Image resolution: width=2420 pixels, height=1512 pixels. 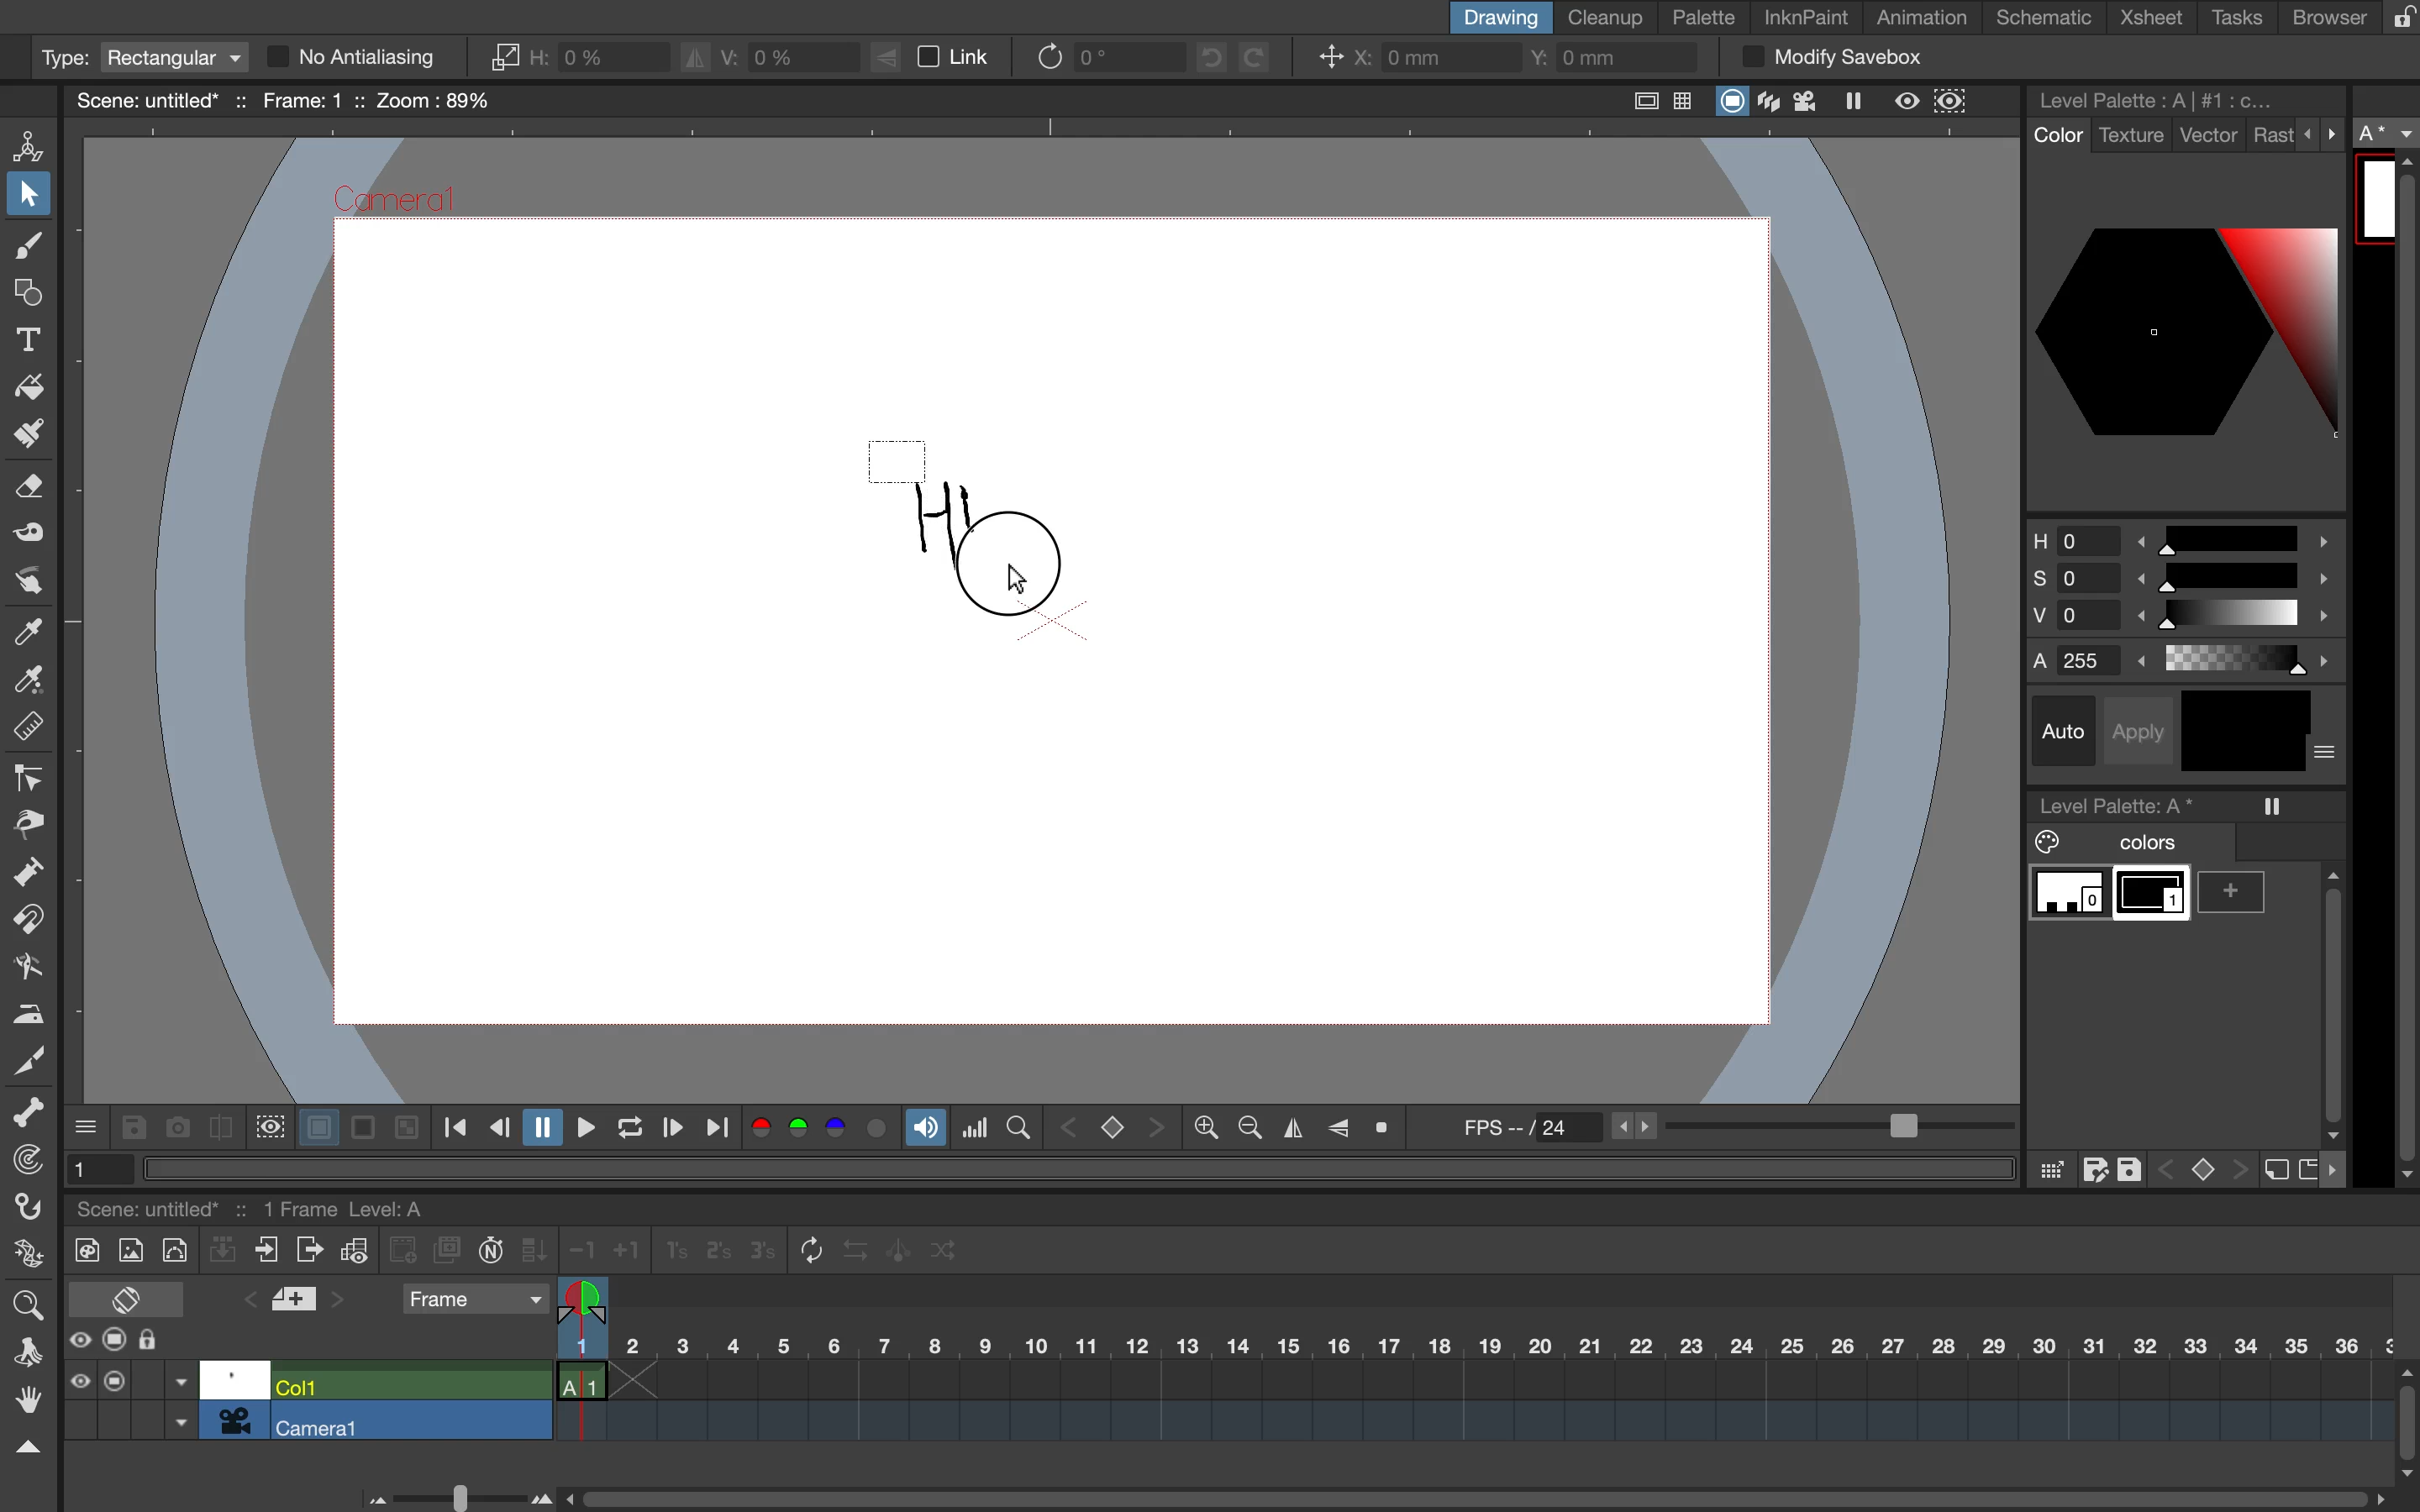 What do you see at coordinates (2070, 895) in the screenshot?
I see `color 0` at bounding box center [2070, 895].